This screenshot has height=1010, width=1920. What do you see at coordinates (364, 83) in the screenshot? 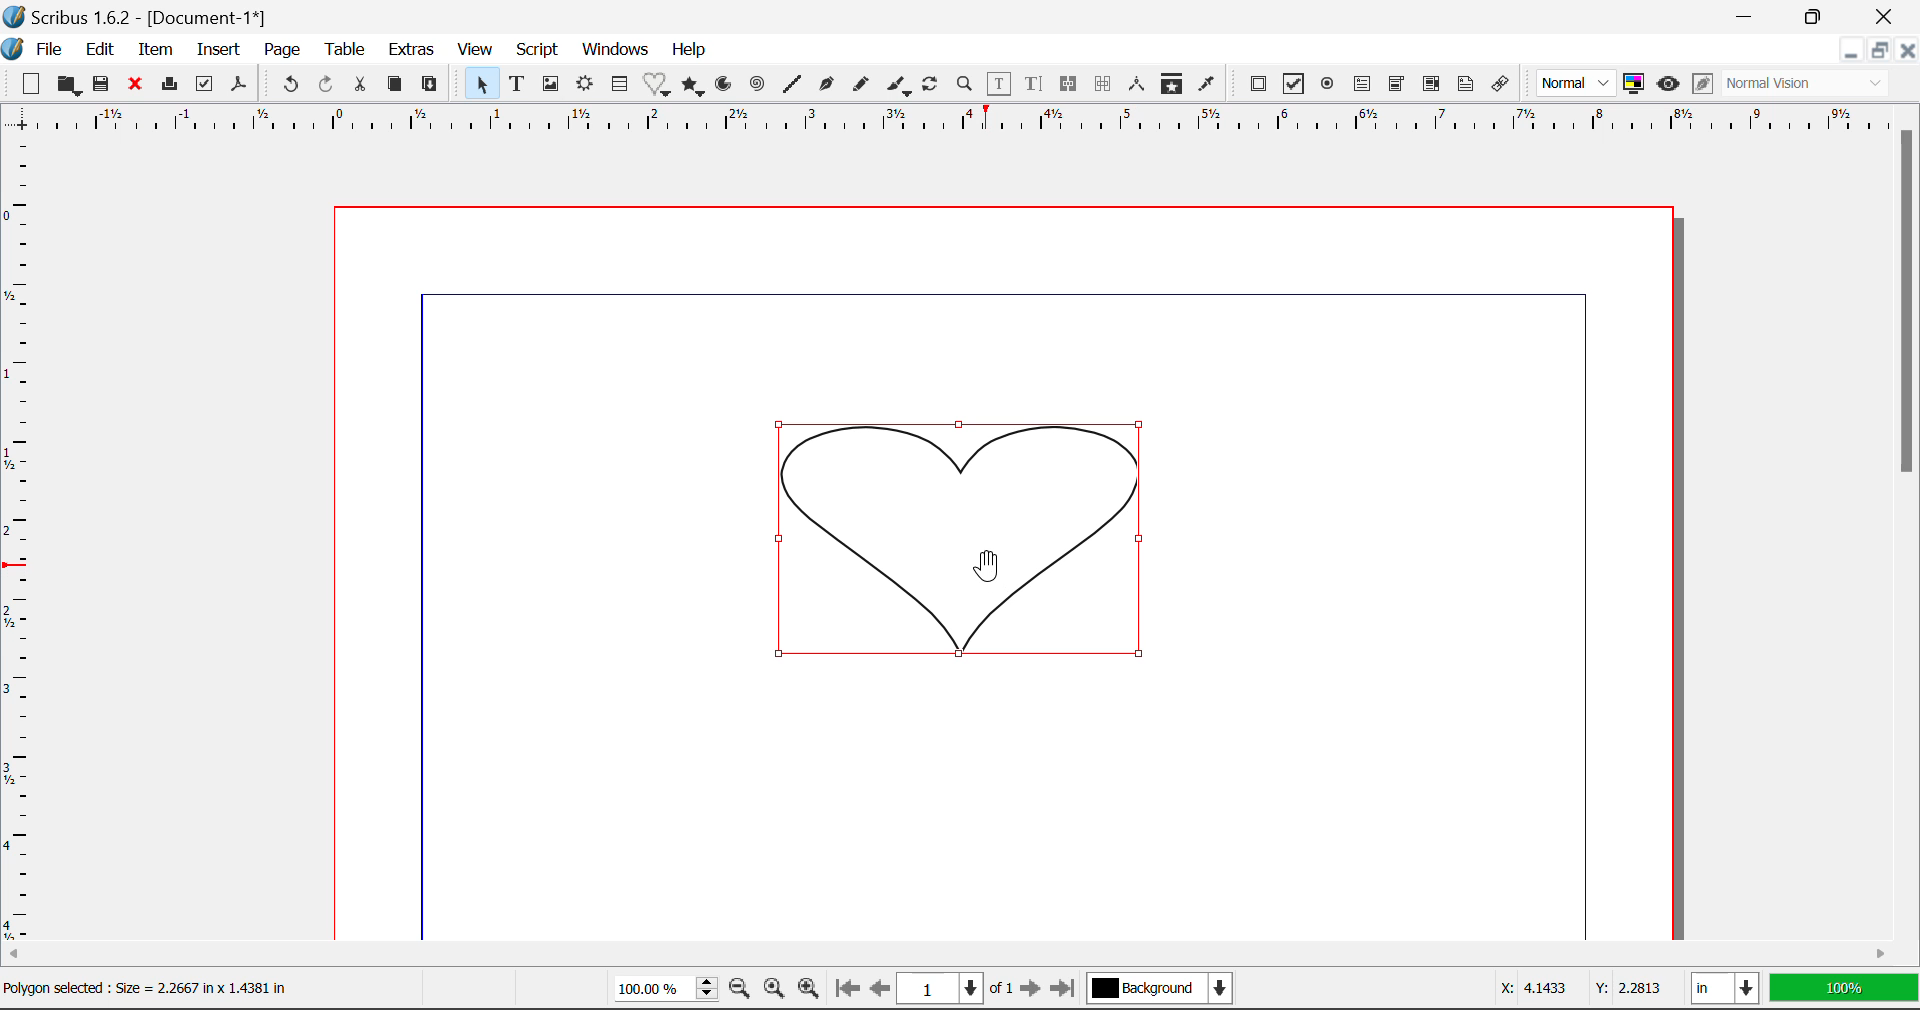
I see `Cut` at bounding box center [364, 83].